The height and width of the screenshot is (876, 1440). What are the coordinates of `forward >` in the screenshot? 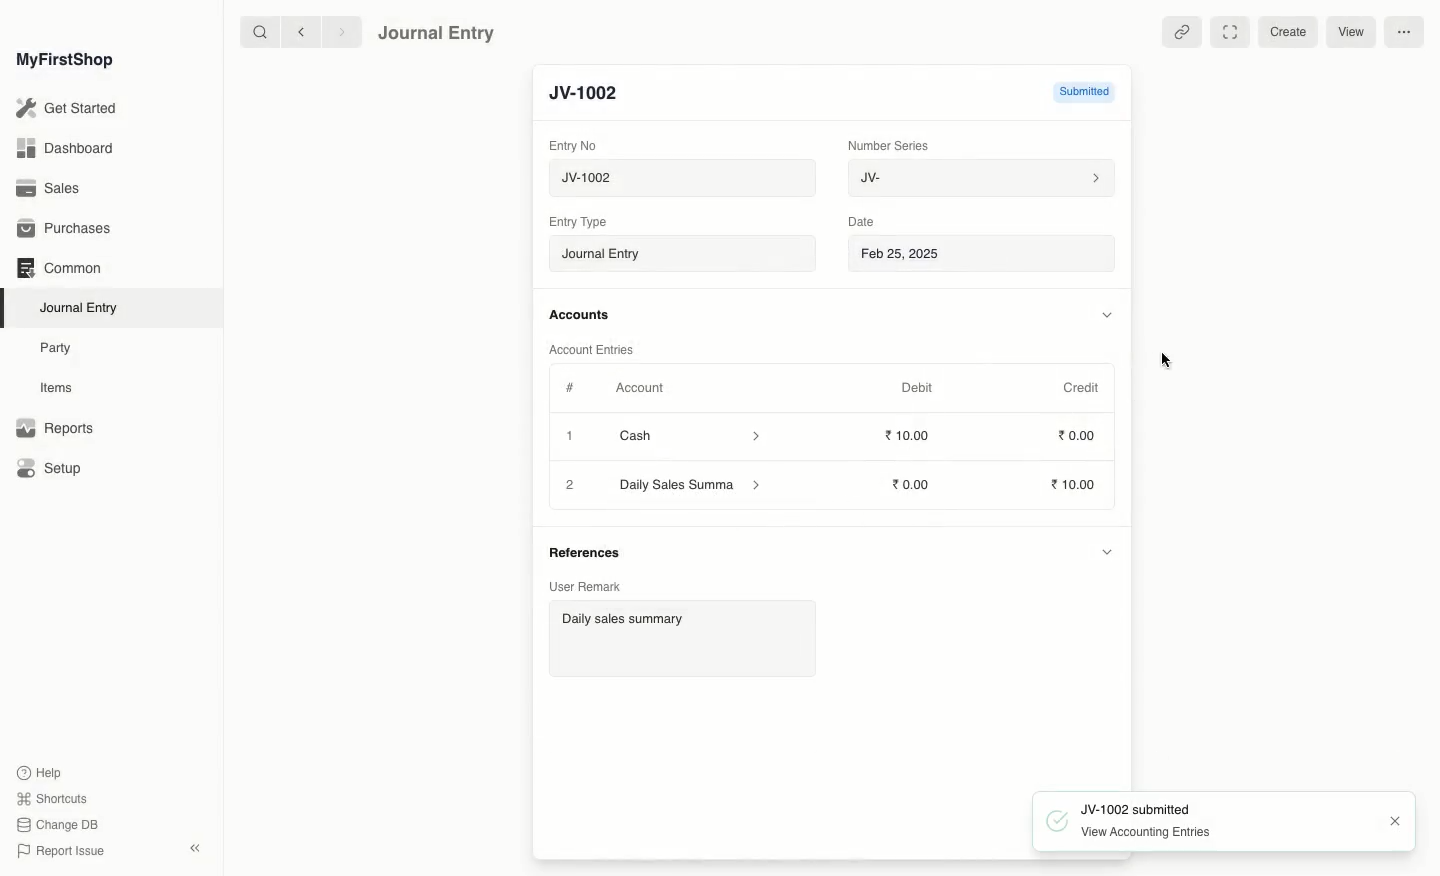 It's located at (337, 31).